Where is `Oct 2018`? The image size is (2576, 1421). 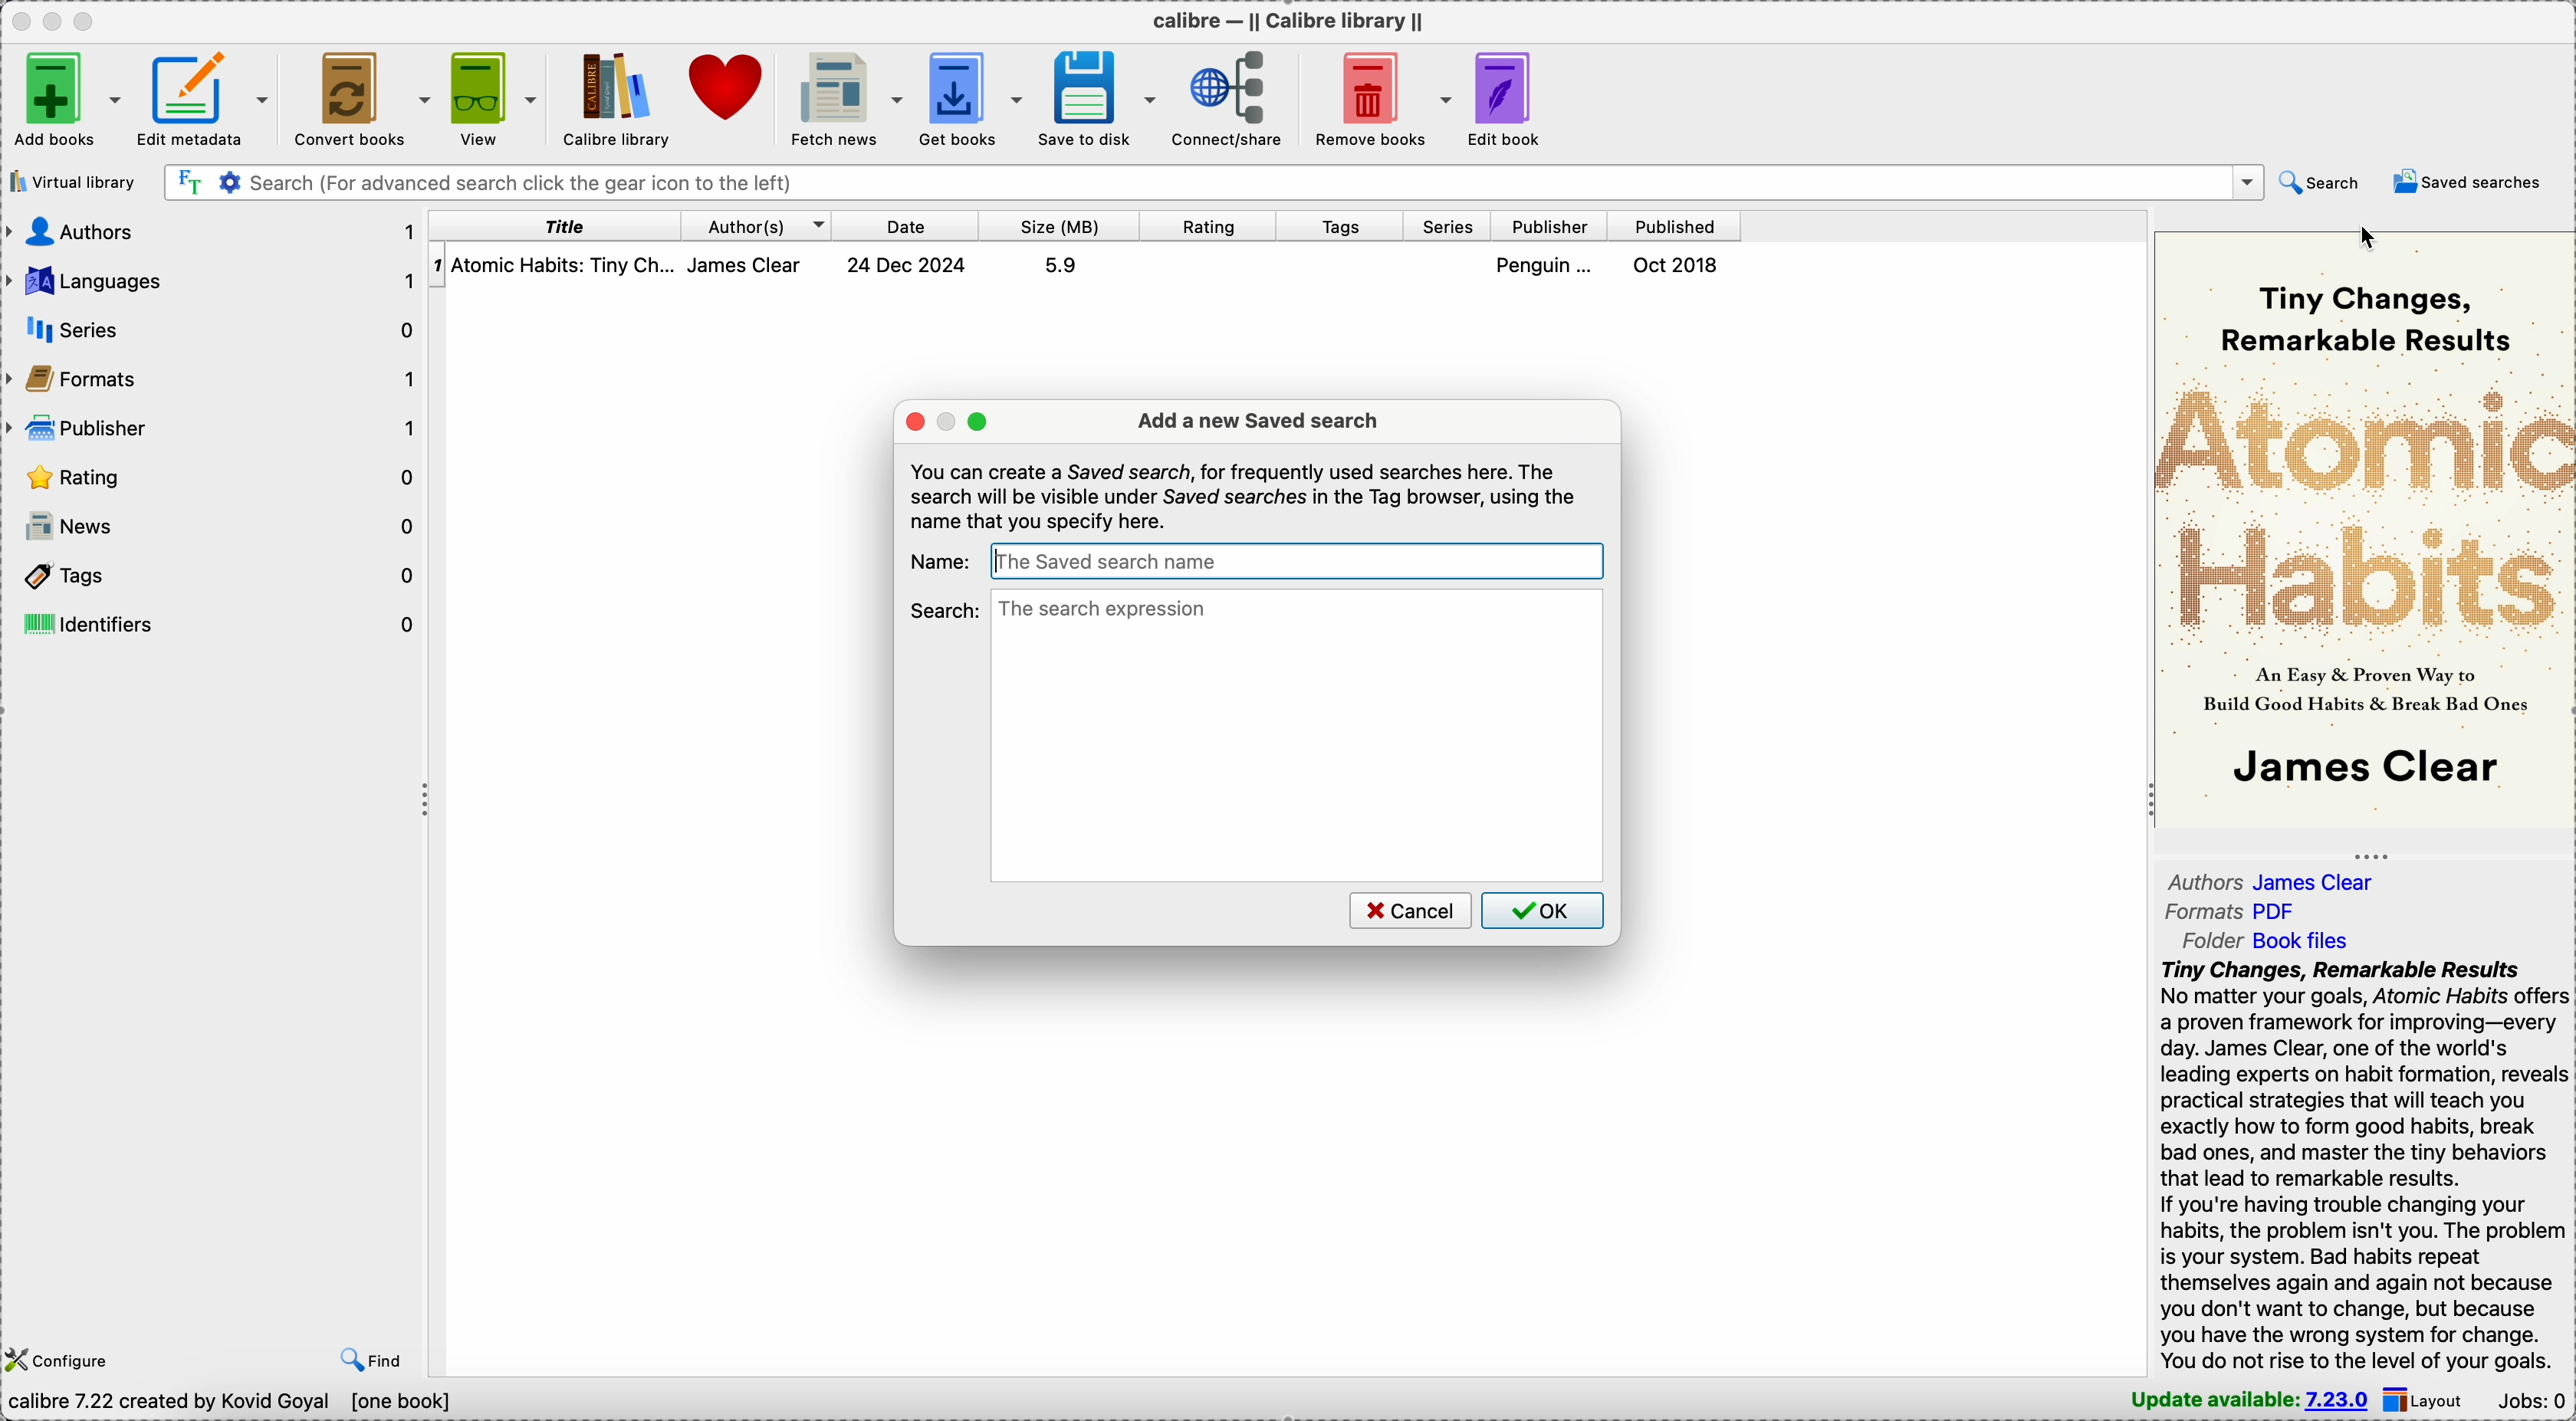 Oct 2018 is located at coordinates (1678, 265).